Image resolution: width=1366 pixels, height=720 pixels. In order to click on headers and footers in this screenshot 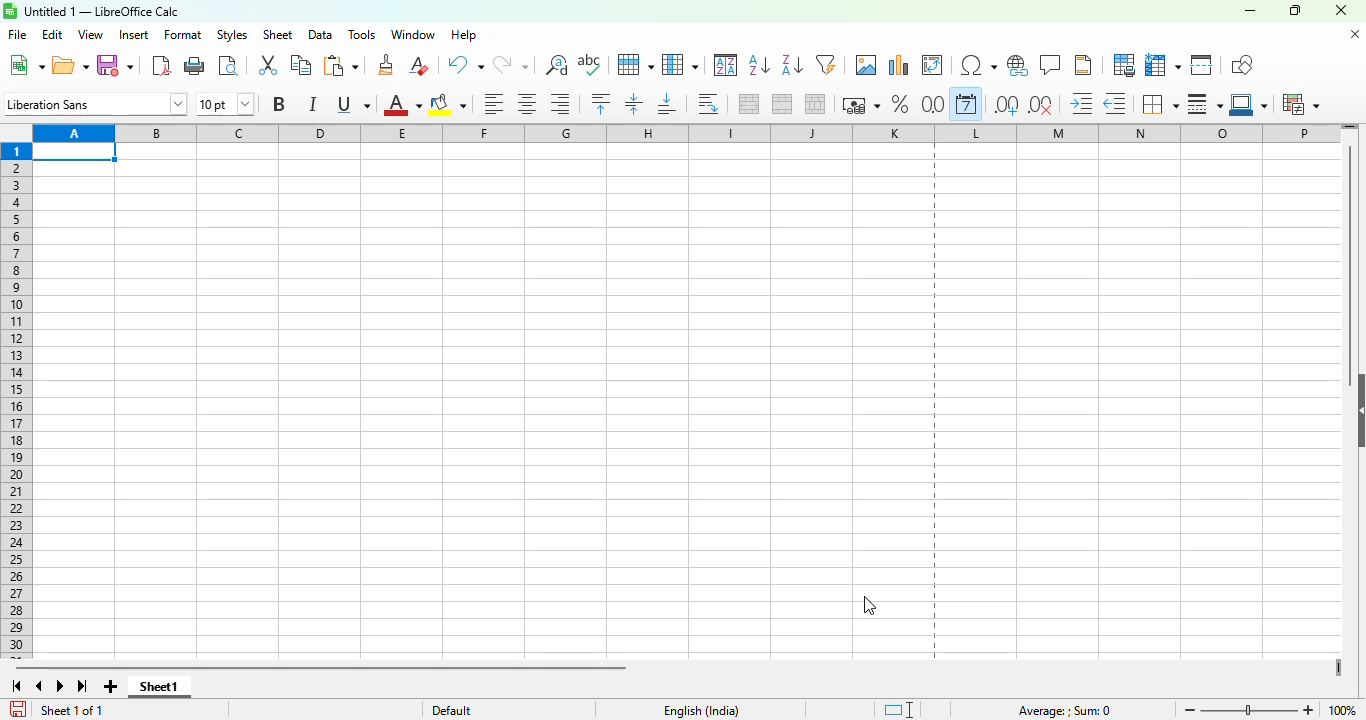, I will do `click(1083, 65)`.